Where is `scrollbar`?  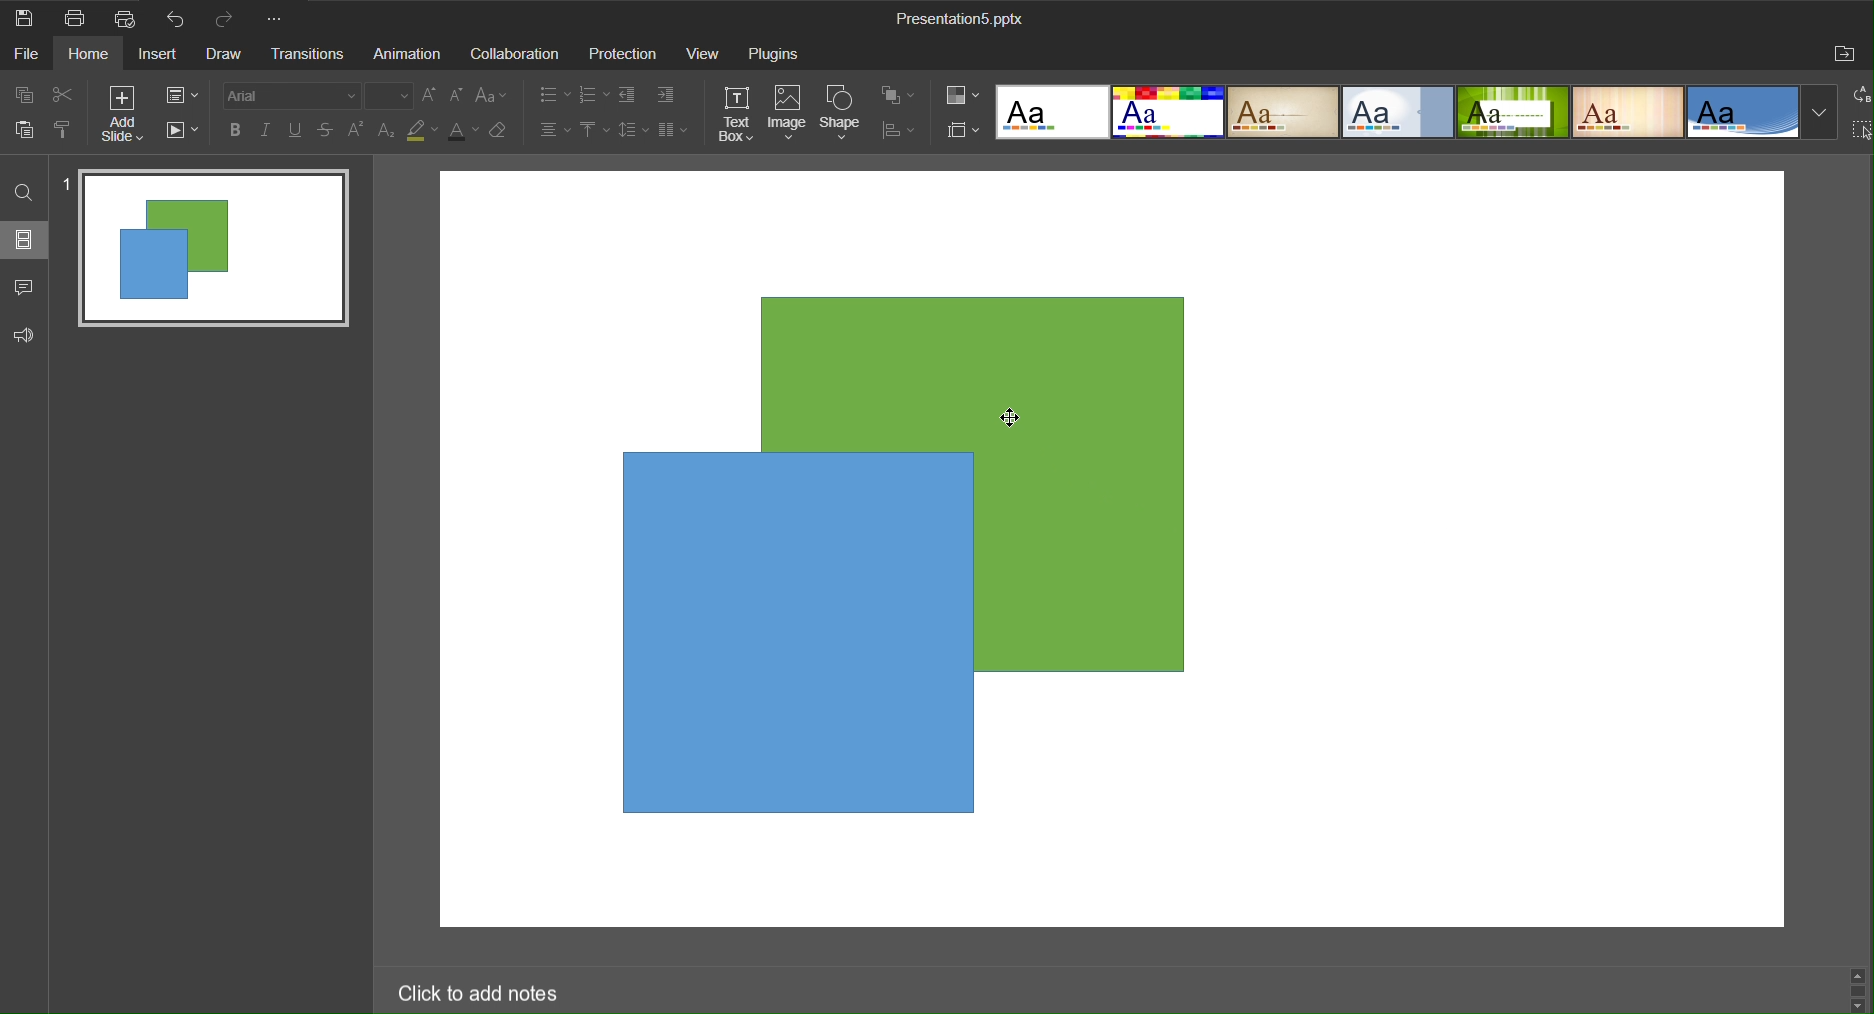 scrollbar is located at coordinates (1855, 986).